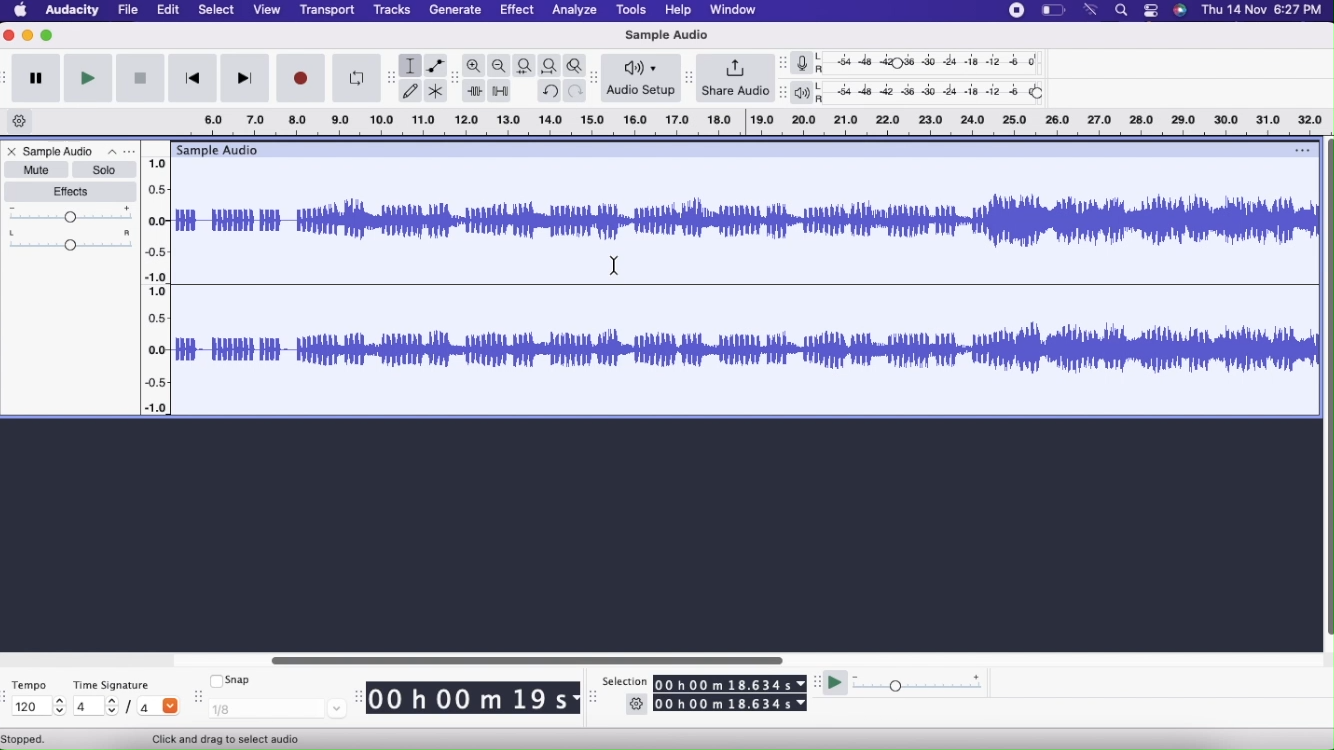  Describe the element at coordinates (20, 122) in the screenshot. I see `Timeline options` at that location.